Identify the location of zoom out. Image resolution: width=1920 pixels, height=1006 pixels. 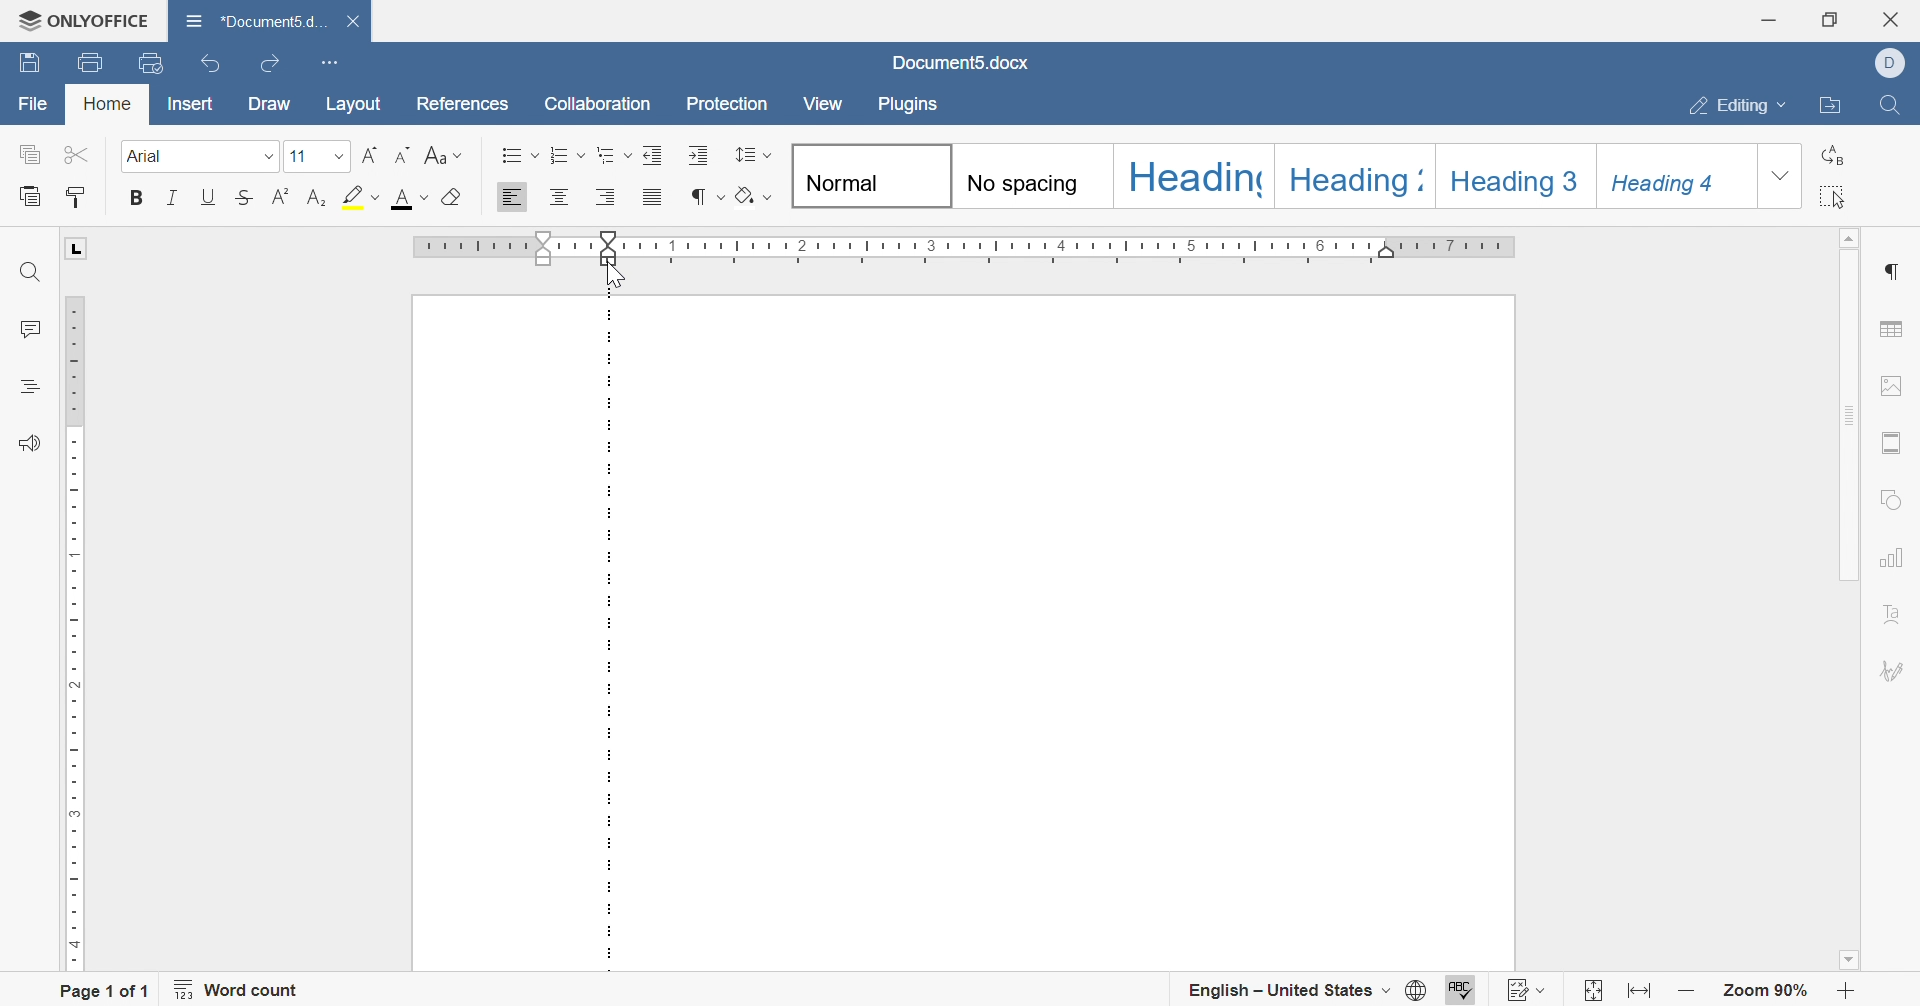
(1685, 990).